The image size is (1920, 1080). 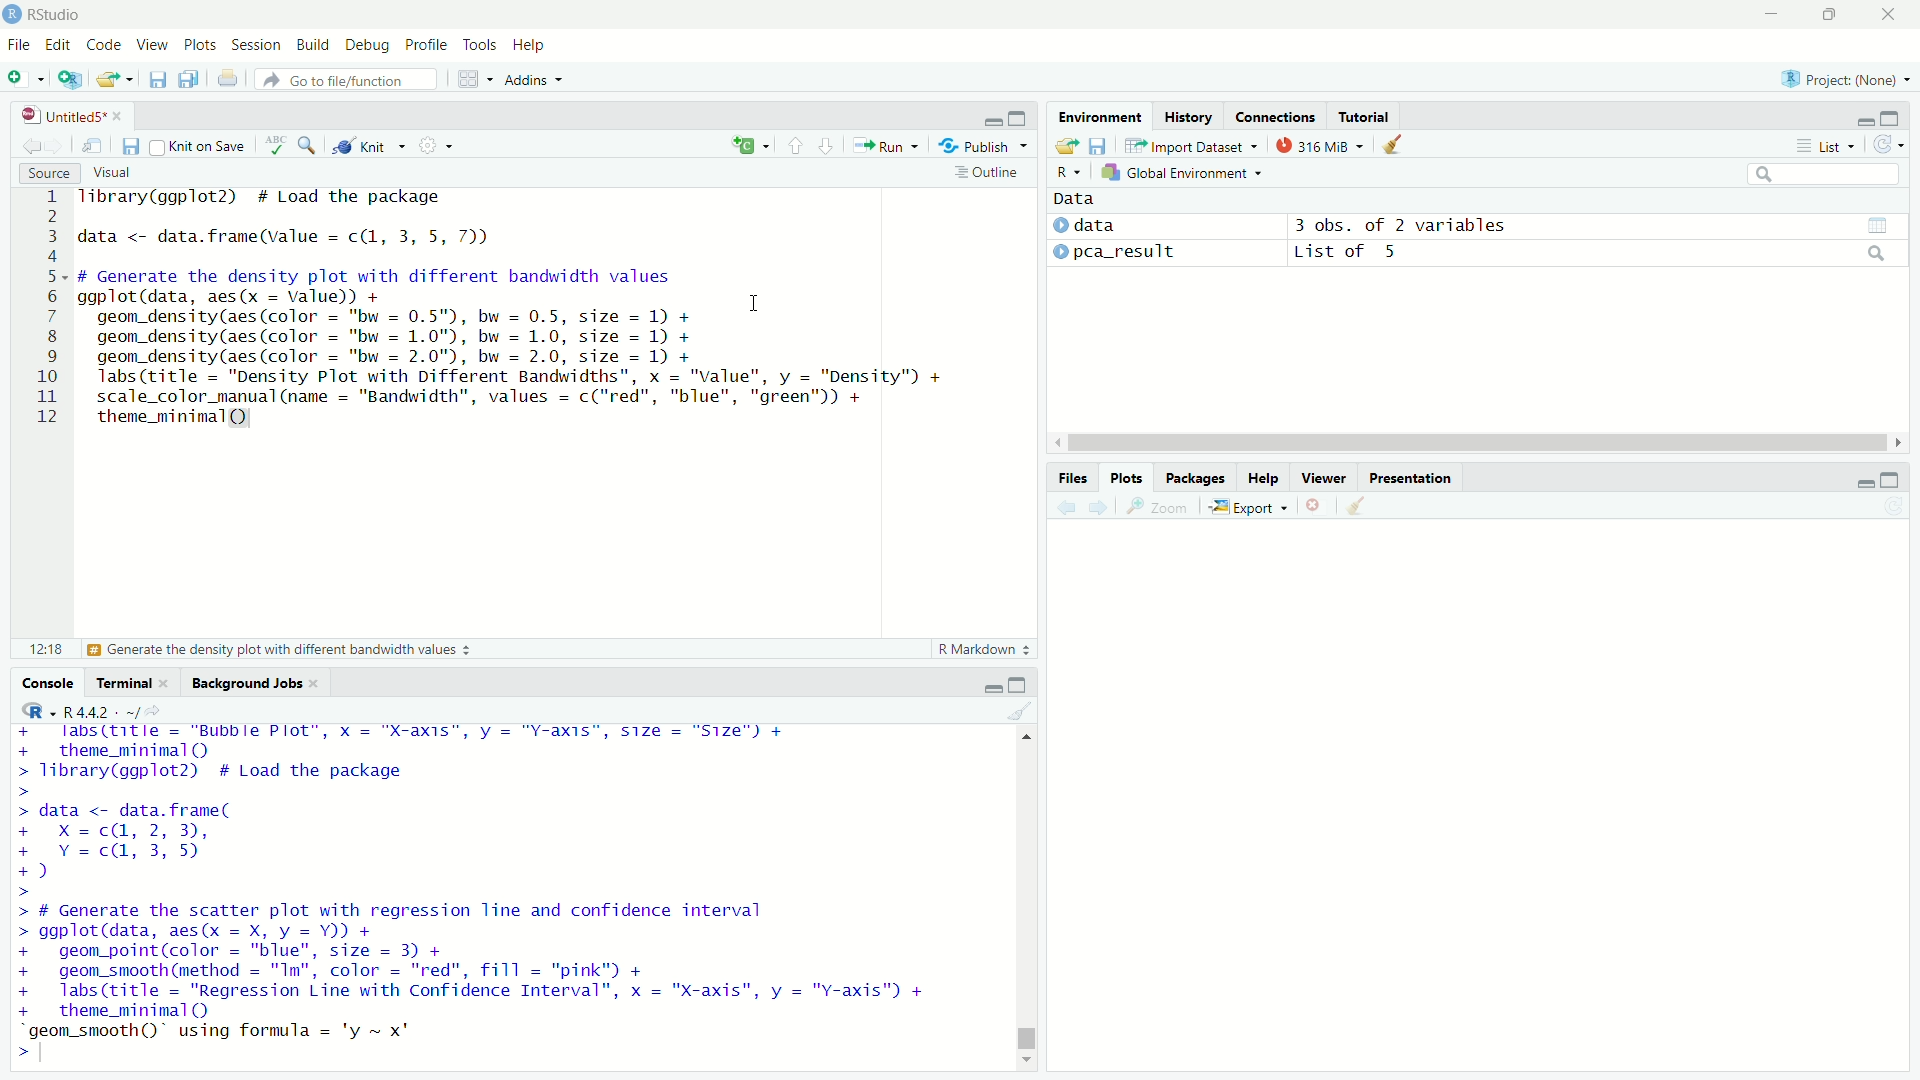 What do you see at coordinates (825, 144) in the screenshot?
I see `Go to next section/chunk` at bounding box center [825, 144].